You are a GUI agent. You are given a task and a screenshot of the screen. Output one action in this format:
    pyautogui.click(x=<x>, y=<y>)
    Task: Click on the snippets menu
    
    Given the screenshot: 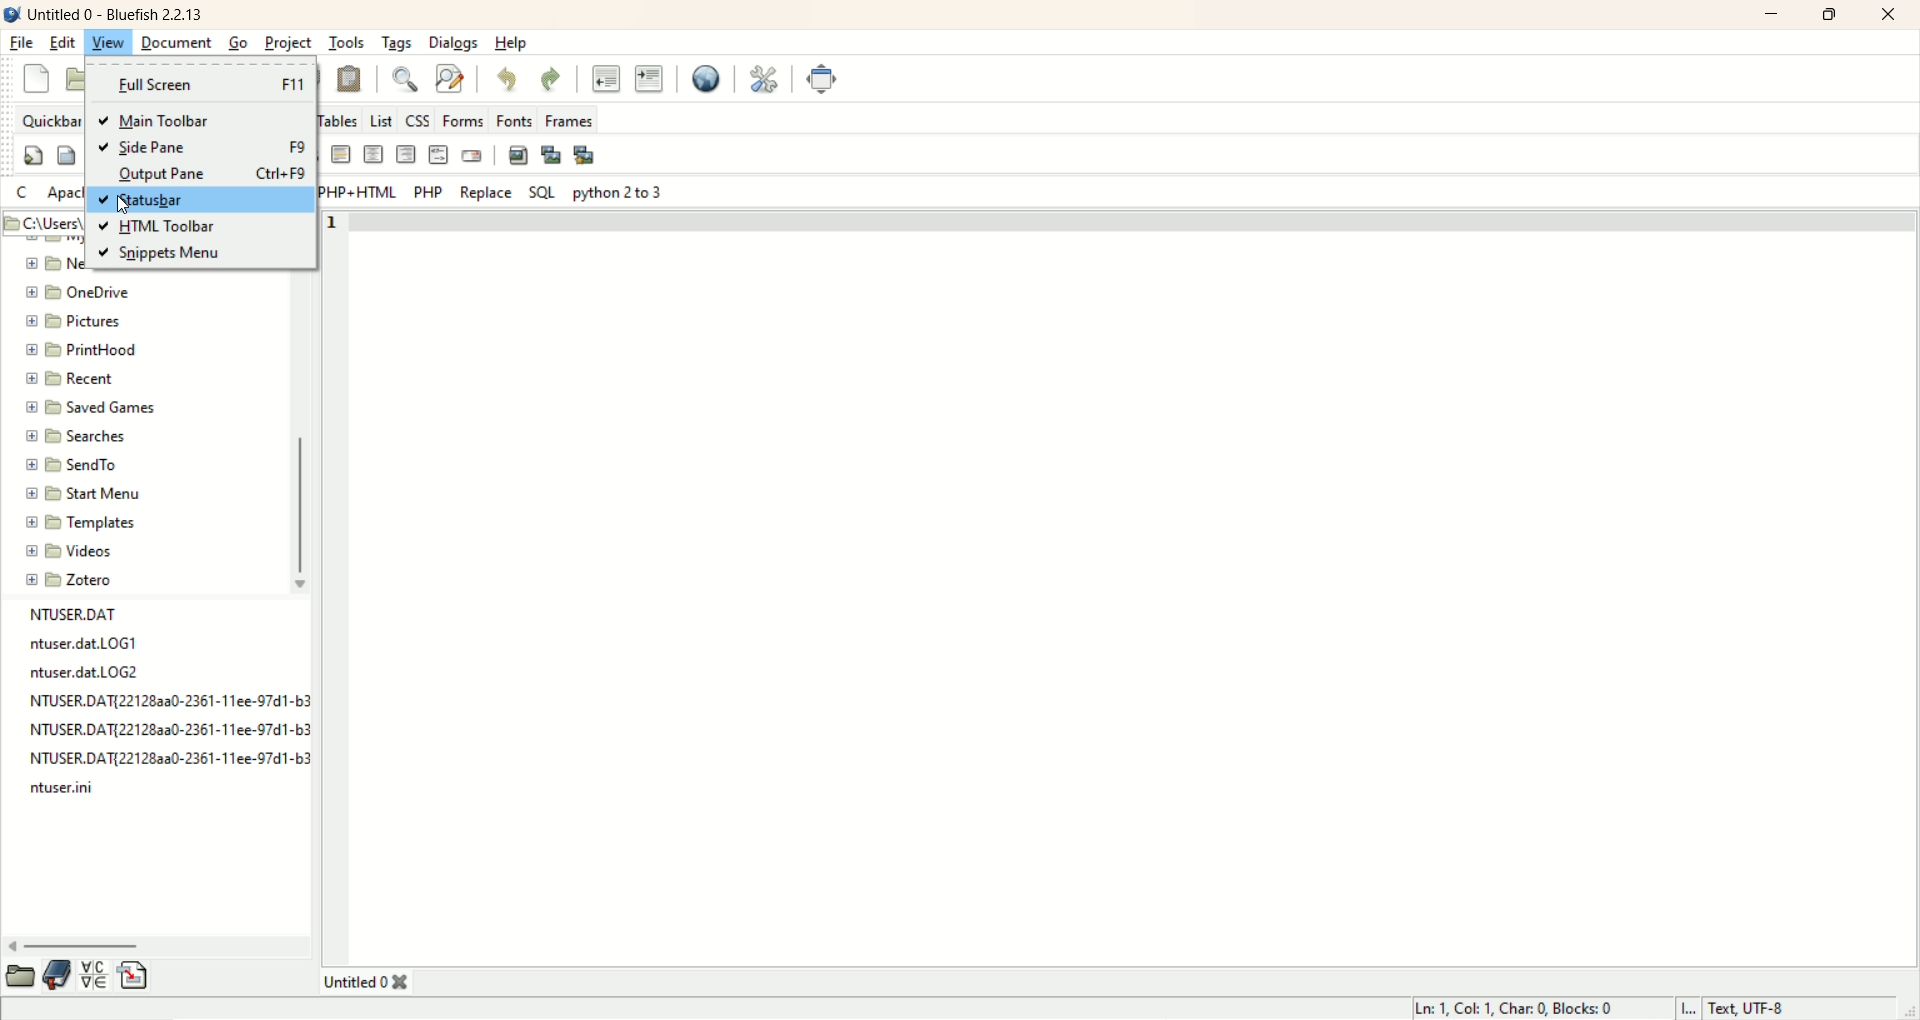 What is the action you would take?
    pyautogui.click(x=165, y=257)
    